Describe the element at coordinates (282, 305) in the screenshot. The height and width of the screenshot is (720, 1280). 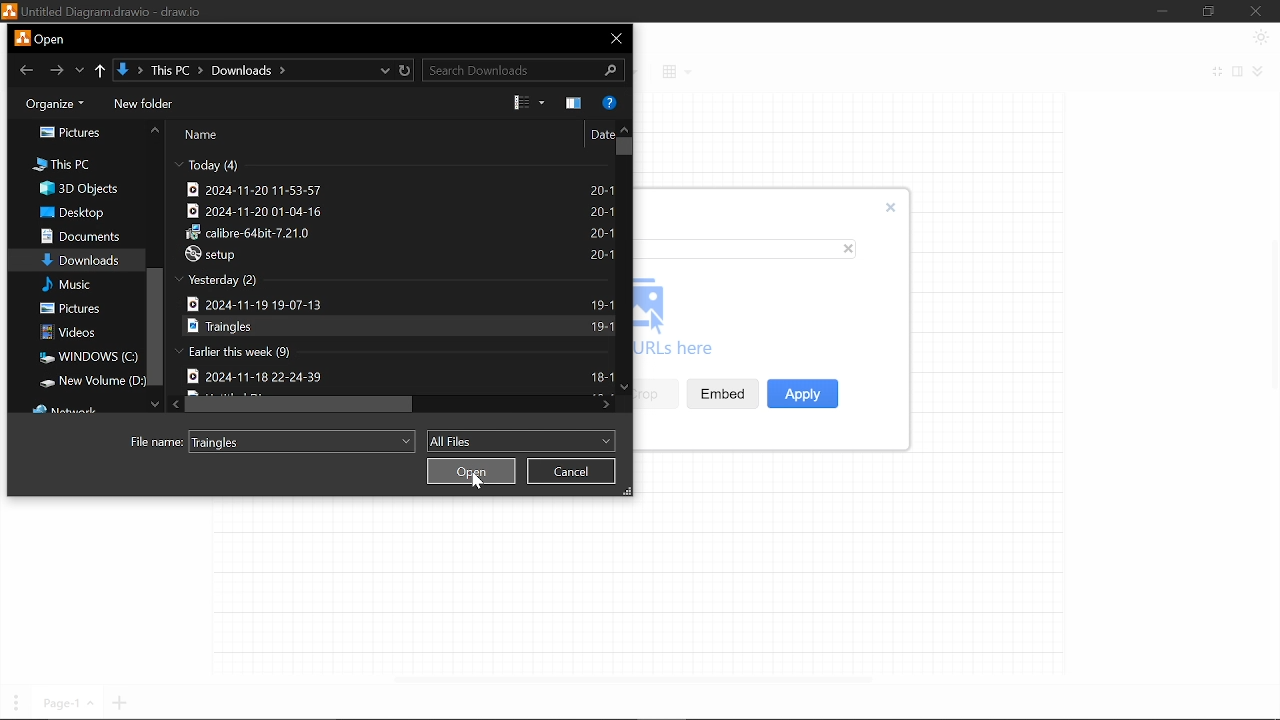
I see `2024-11-19 19-07-13` at that location.